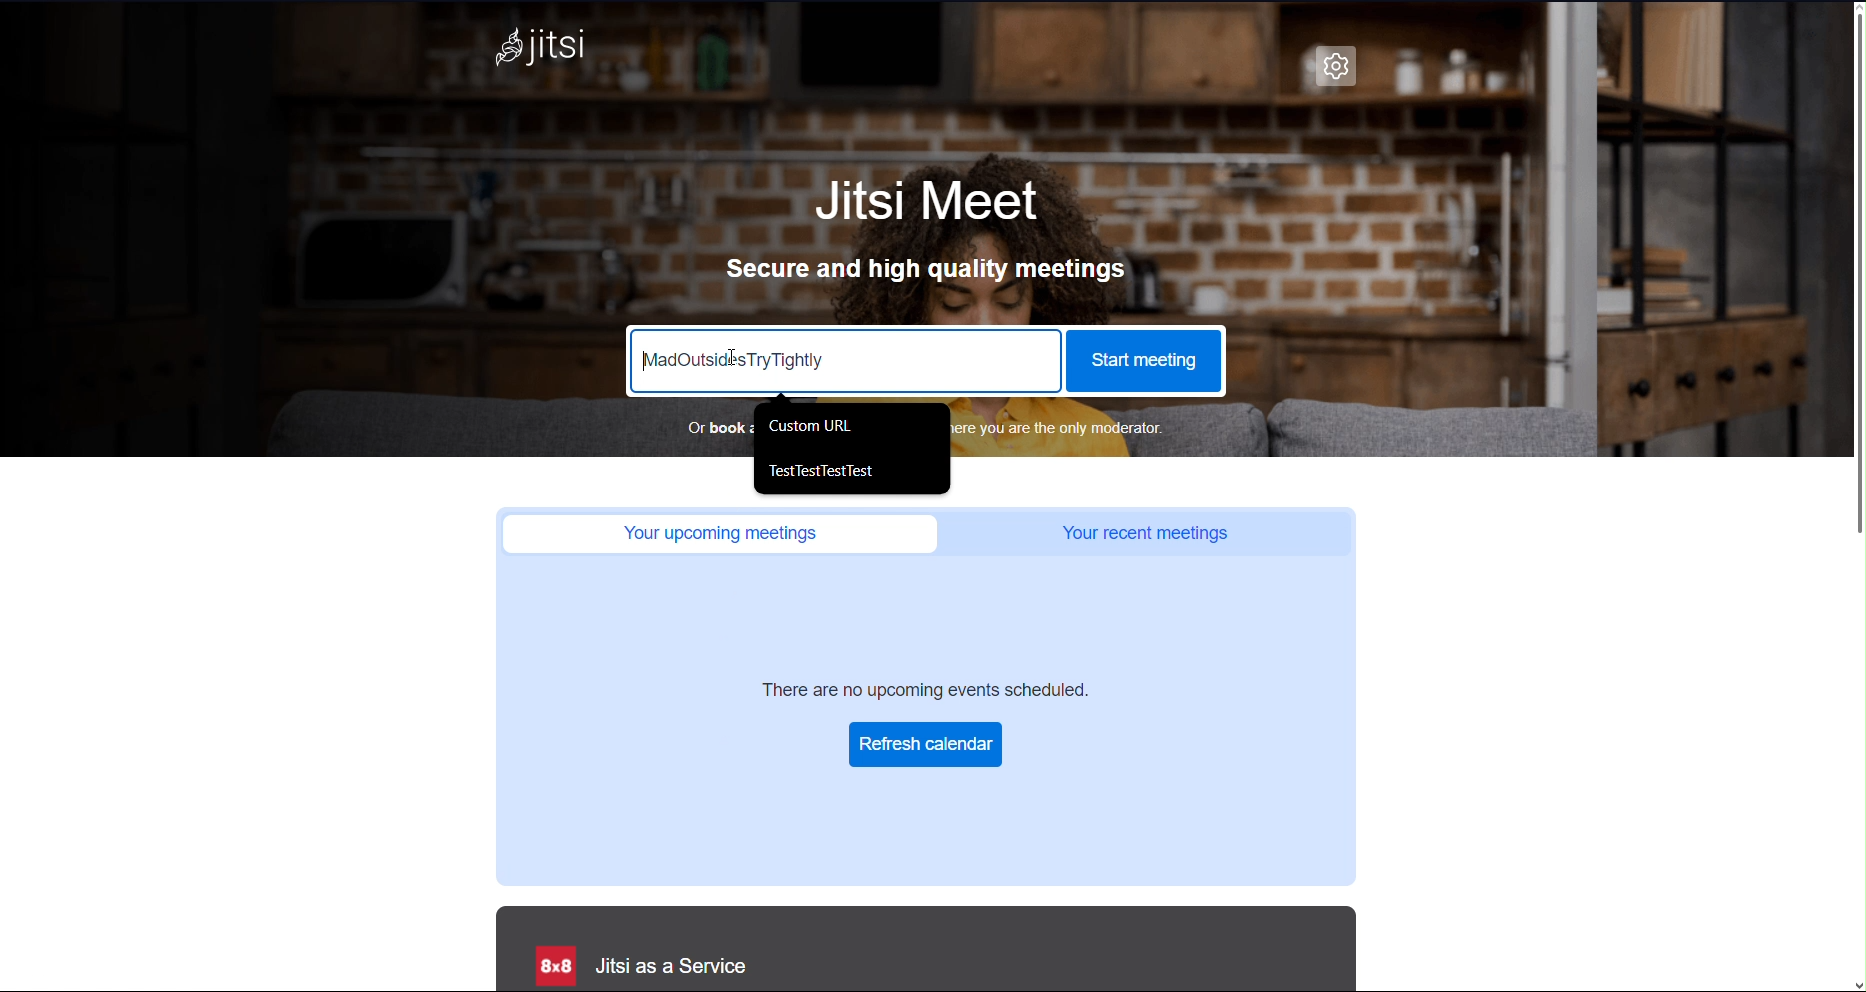 This screenshot has width=1866, height=992. What do you see at coordinates (808, 428) in the screenshot?
I see `Custom URL` at bounding box center [808, 428].